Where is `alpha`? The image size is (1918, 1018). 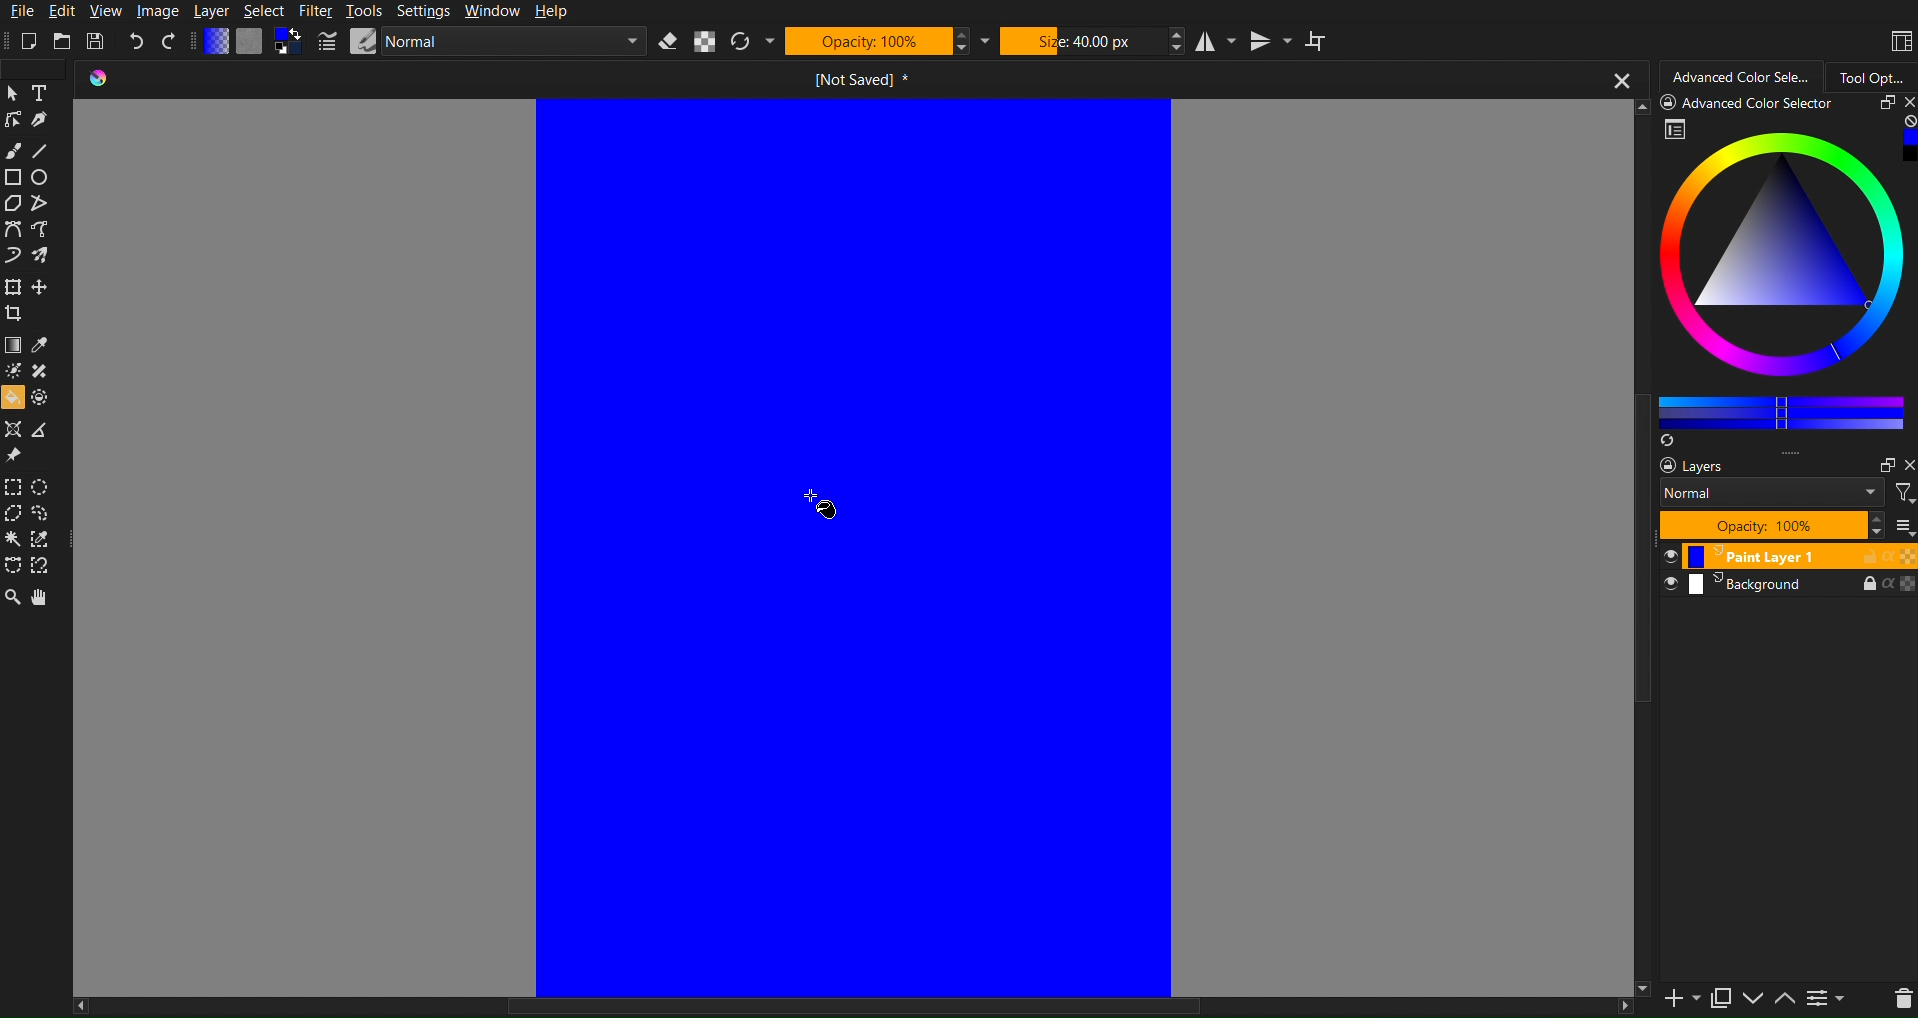 alpha is located at coordinates (1884, 585).